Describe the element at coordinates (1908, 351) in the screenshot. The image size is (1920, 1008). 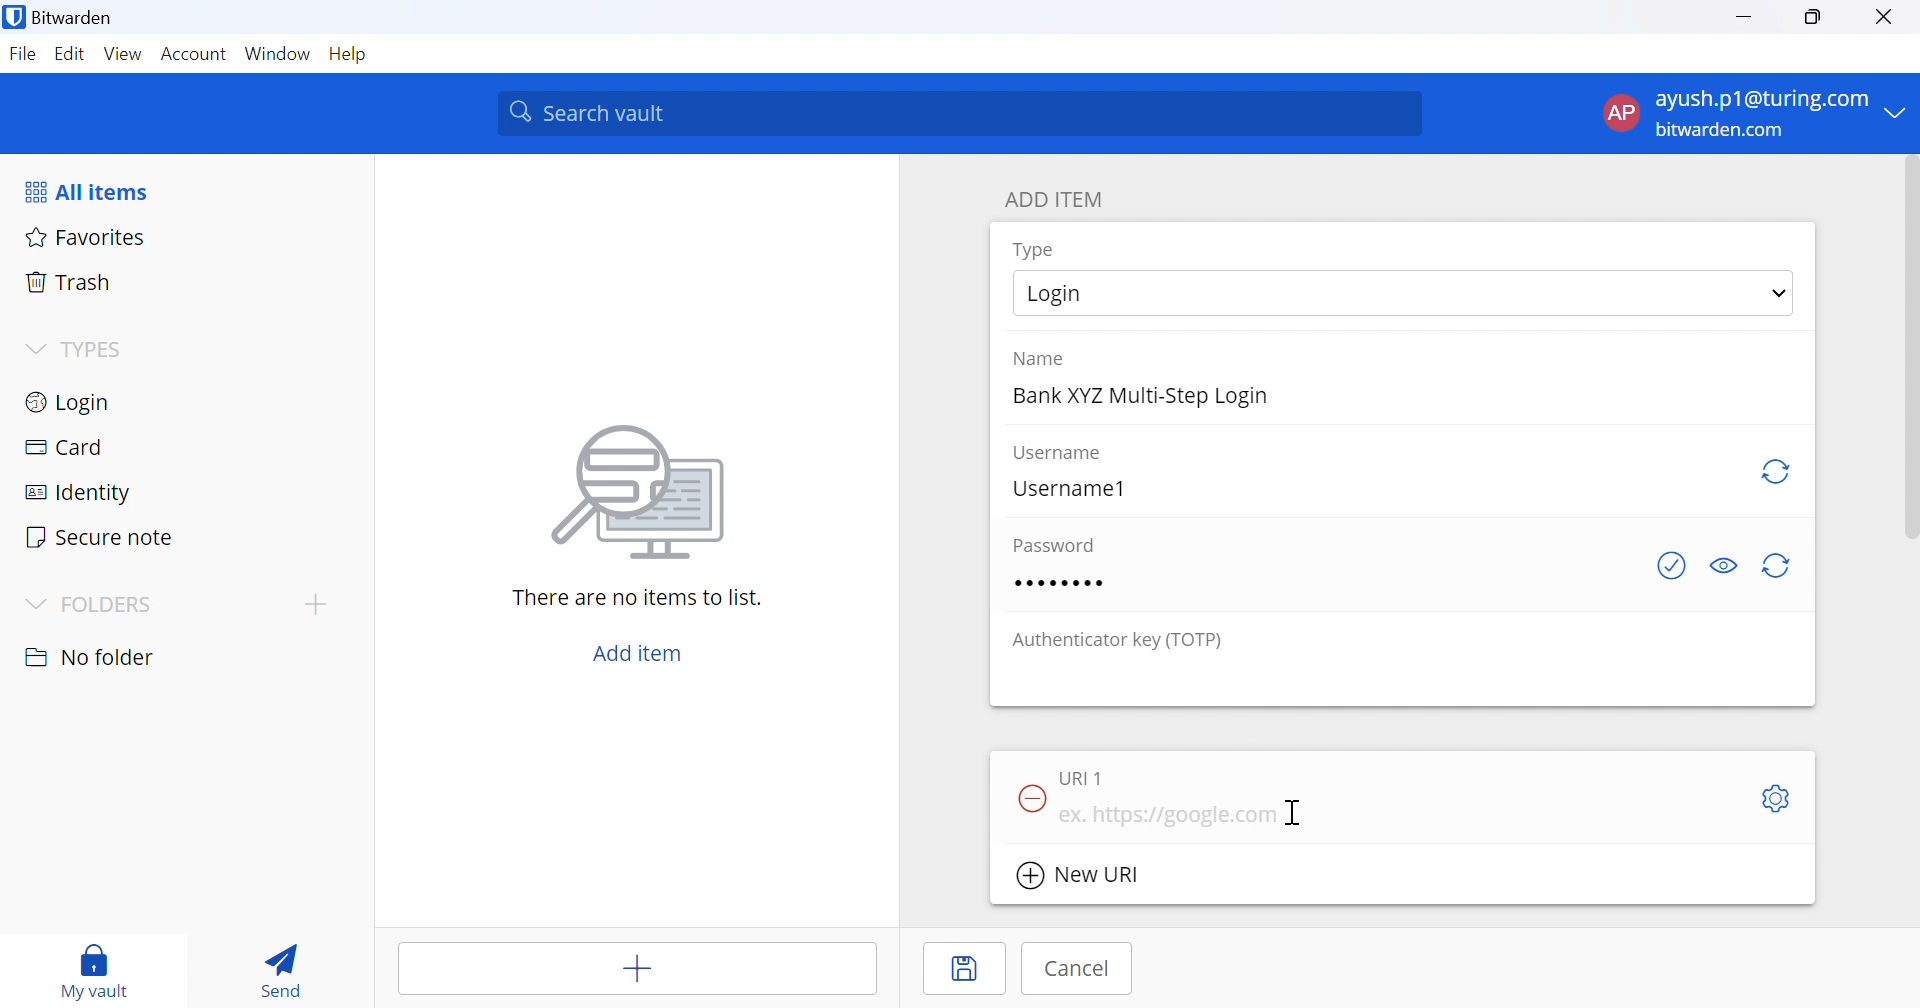
I see `scrollbar` at that location.